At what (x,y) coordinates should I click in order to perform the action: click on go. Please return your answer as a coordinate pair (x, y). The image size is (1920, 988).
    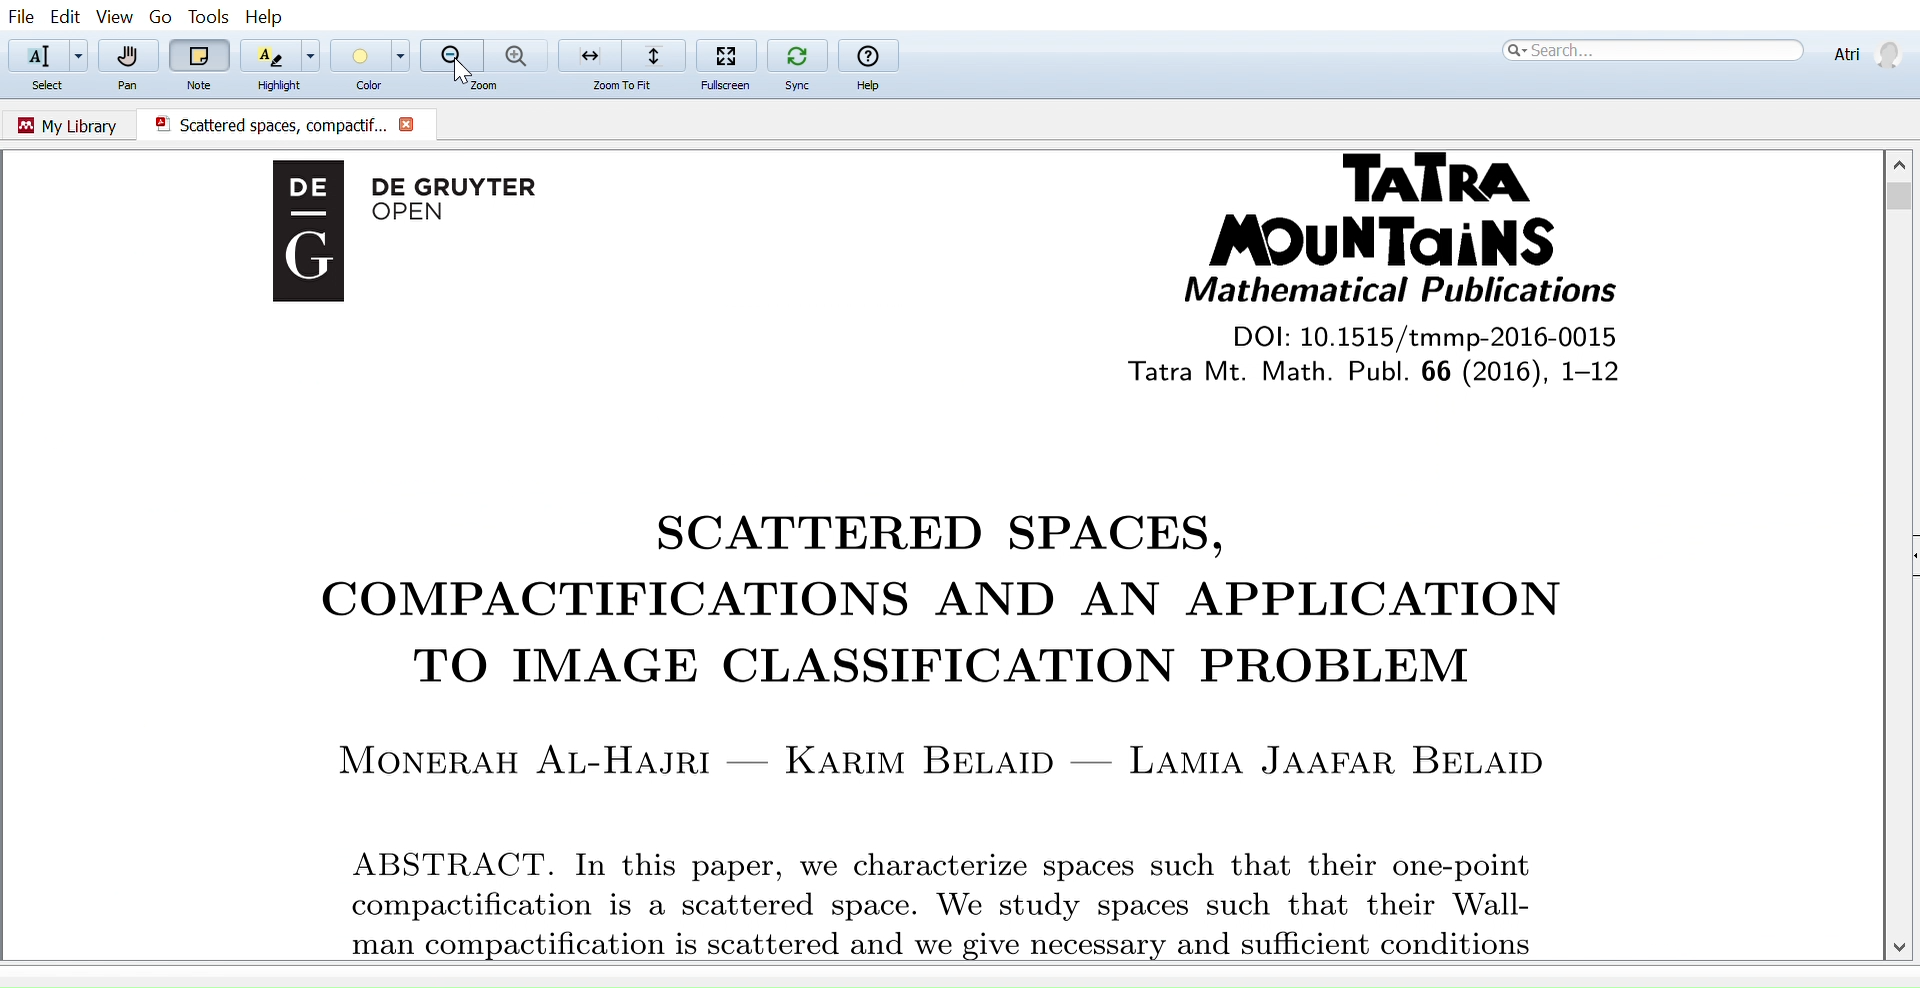
    Looking at the image, I should click on (161, 18).